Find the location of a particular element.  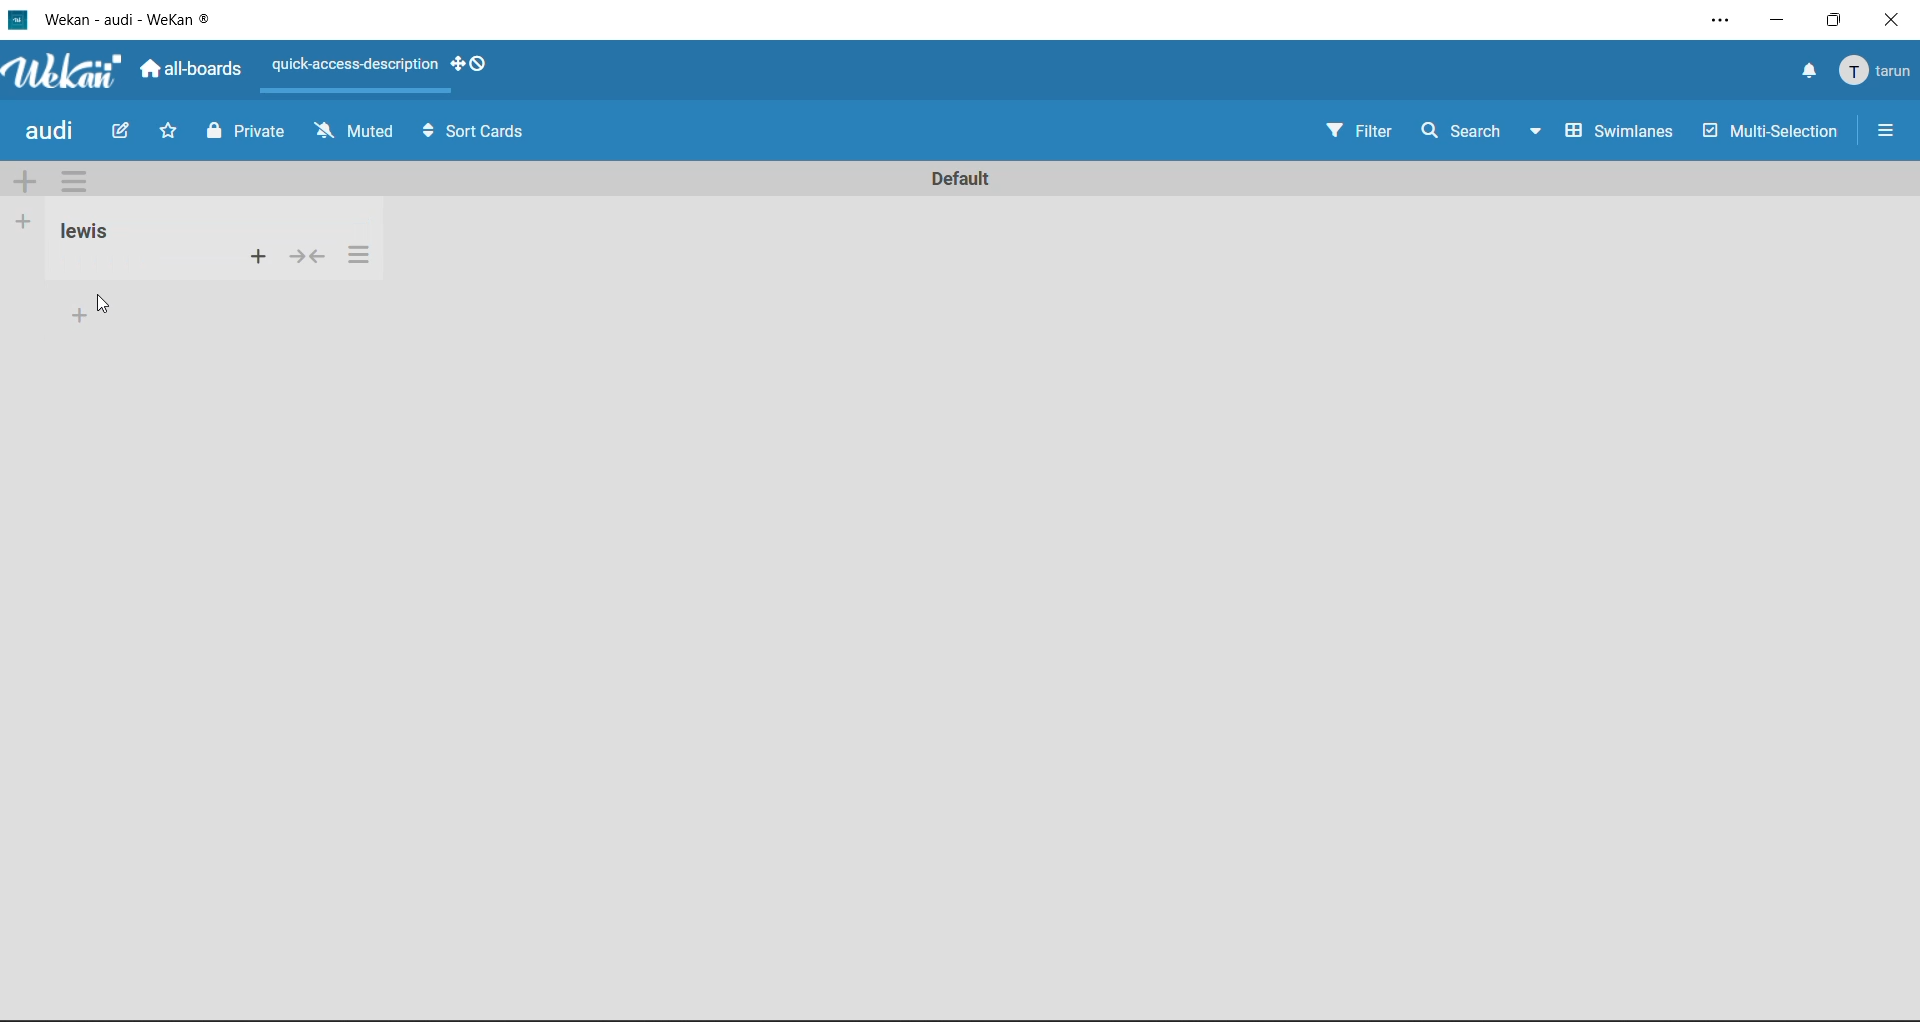

 is located at coordinates (77, 315).